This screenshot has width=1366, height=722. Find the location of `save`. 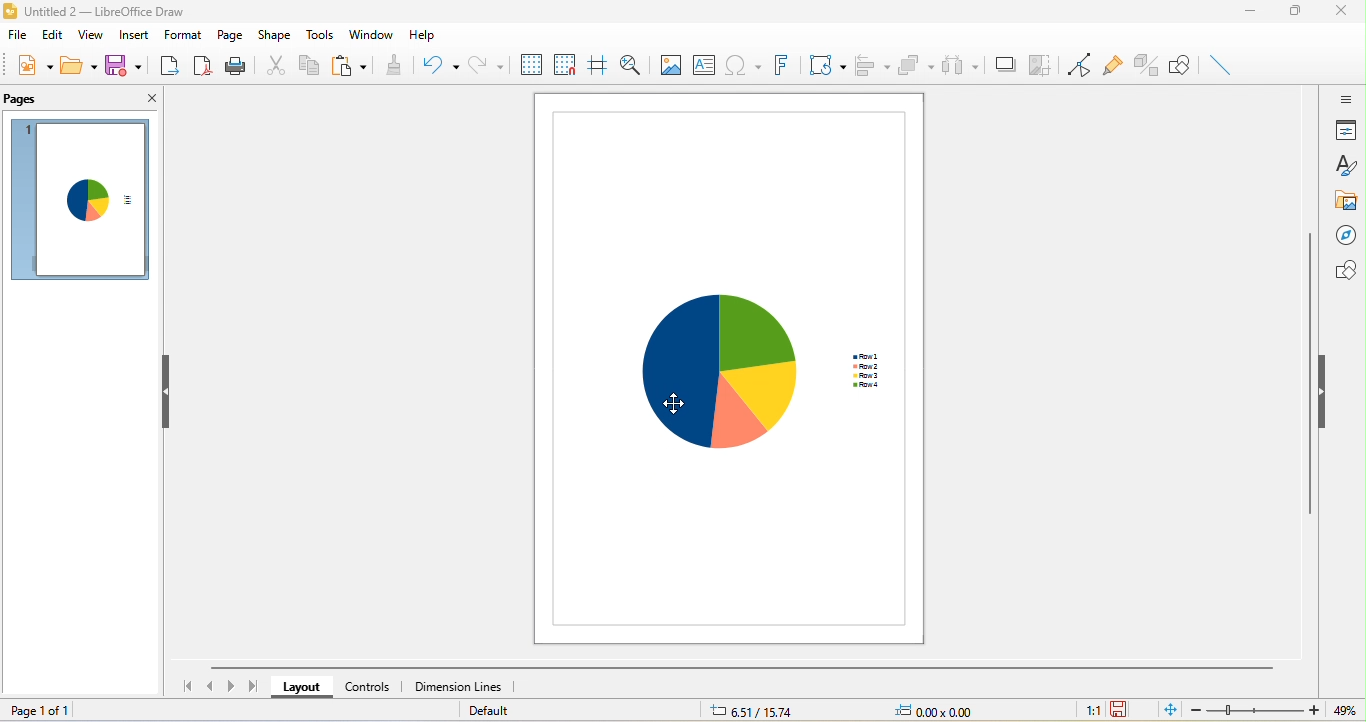

save is located at coordinates (1123, 710).